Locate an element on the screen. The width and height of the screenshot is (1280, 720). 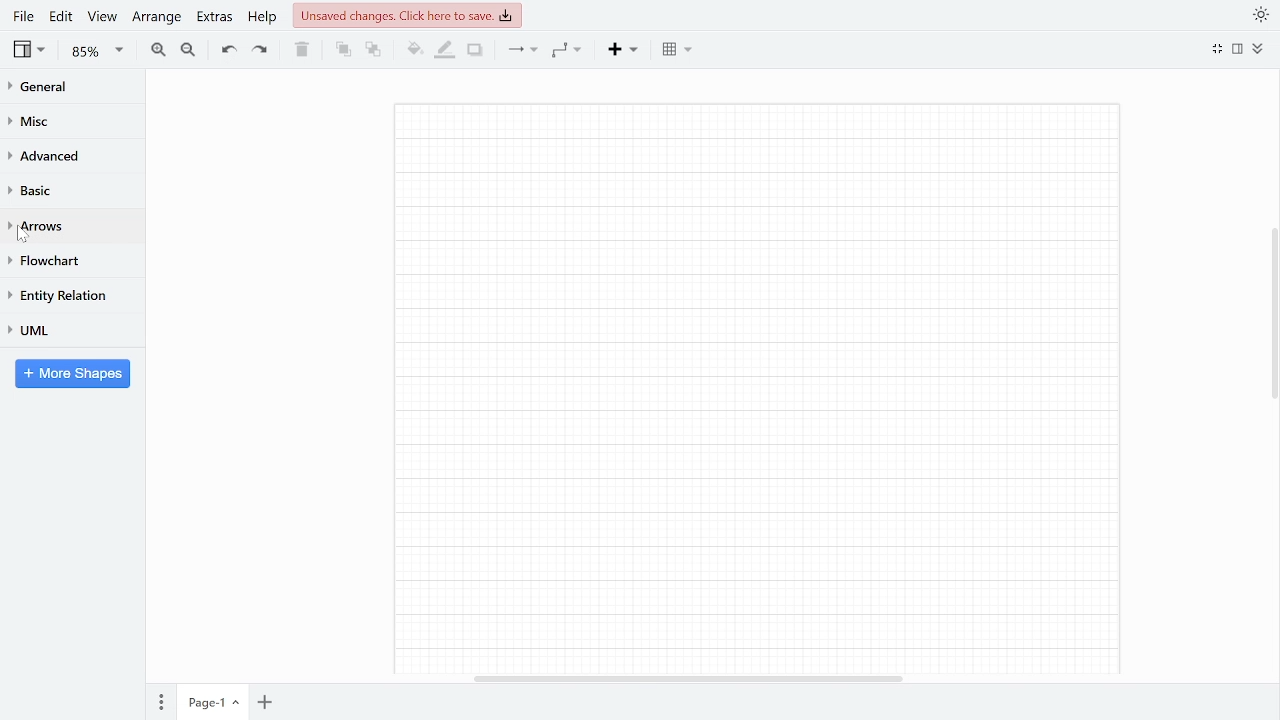
Add page is located at coordinates (265, 701).